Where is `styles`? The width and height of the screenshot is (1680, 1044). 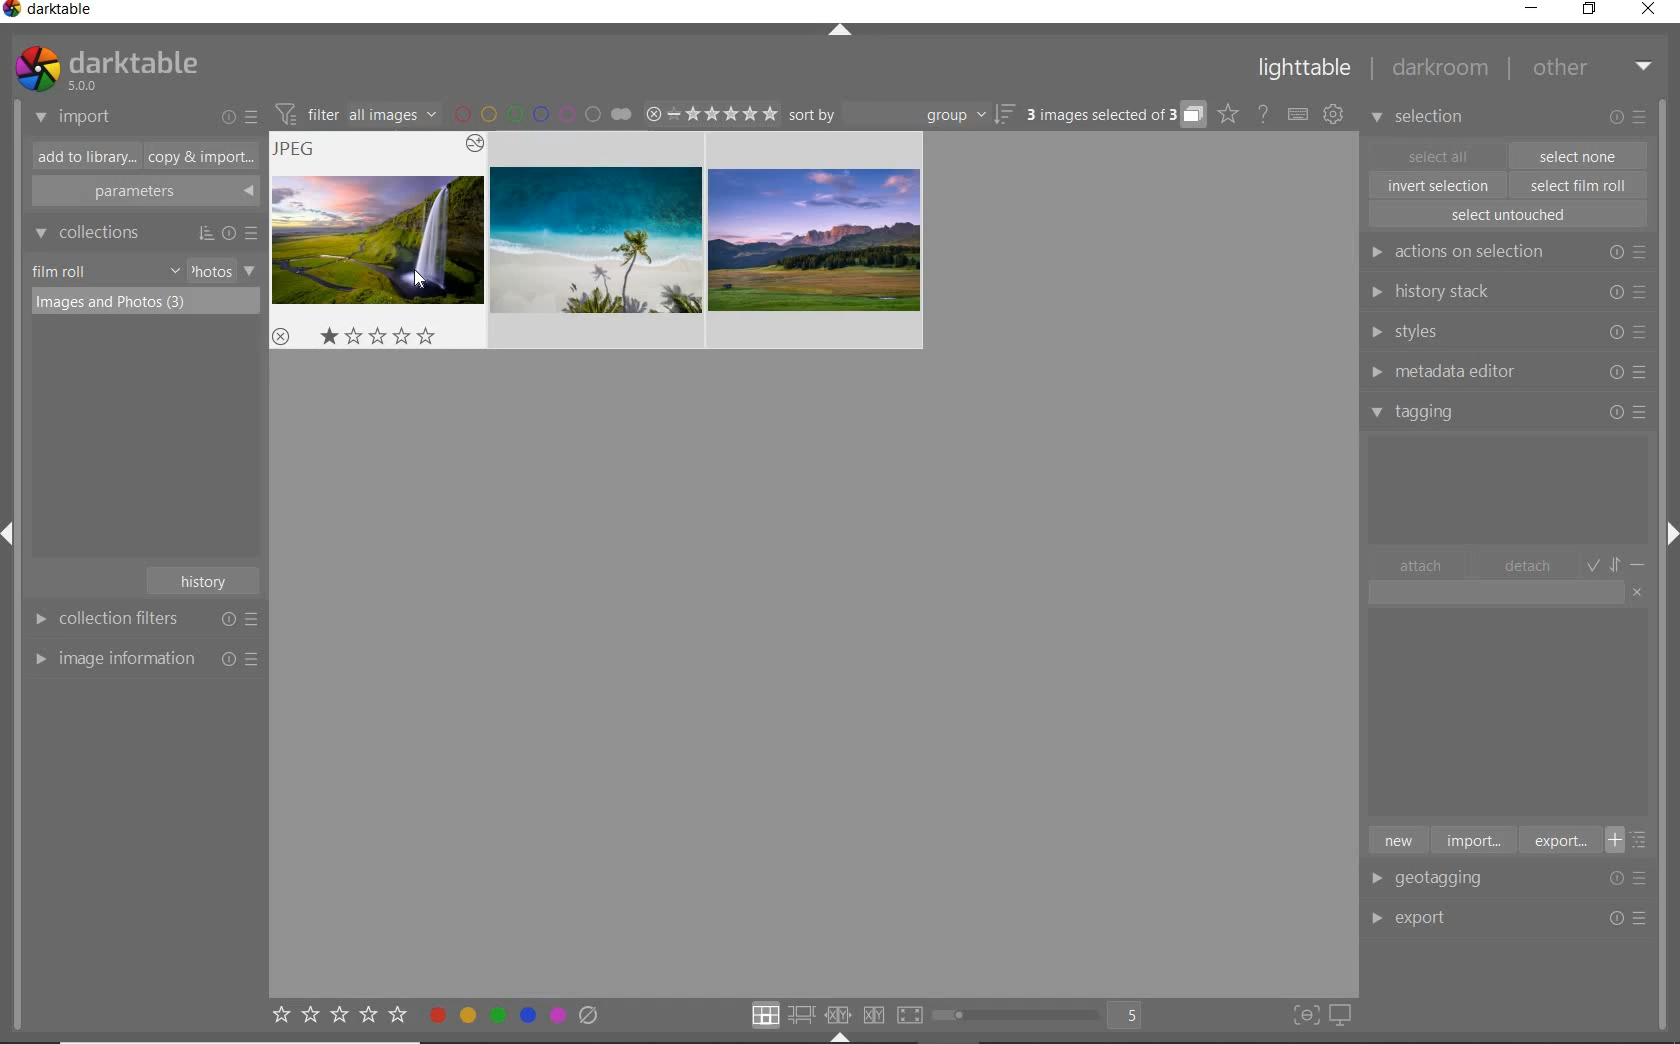
styles is located at coordinates (1506, 333).